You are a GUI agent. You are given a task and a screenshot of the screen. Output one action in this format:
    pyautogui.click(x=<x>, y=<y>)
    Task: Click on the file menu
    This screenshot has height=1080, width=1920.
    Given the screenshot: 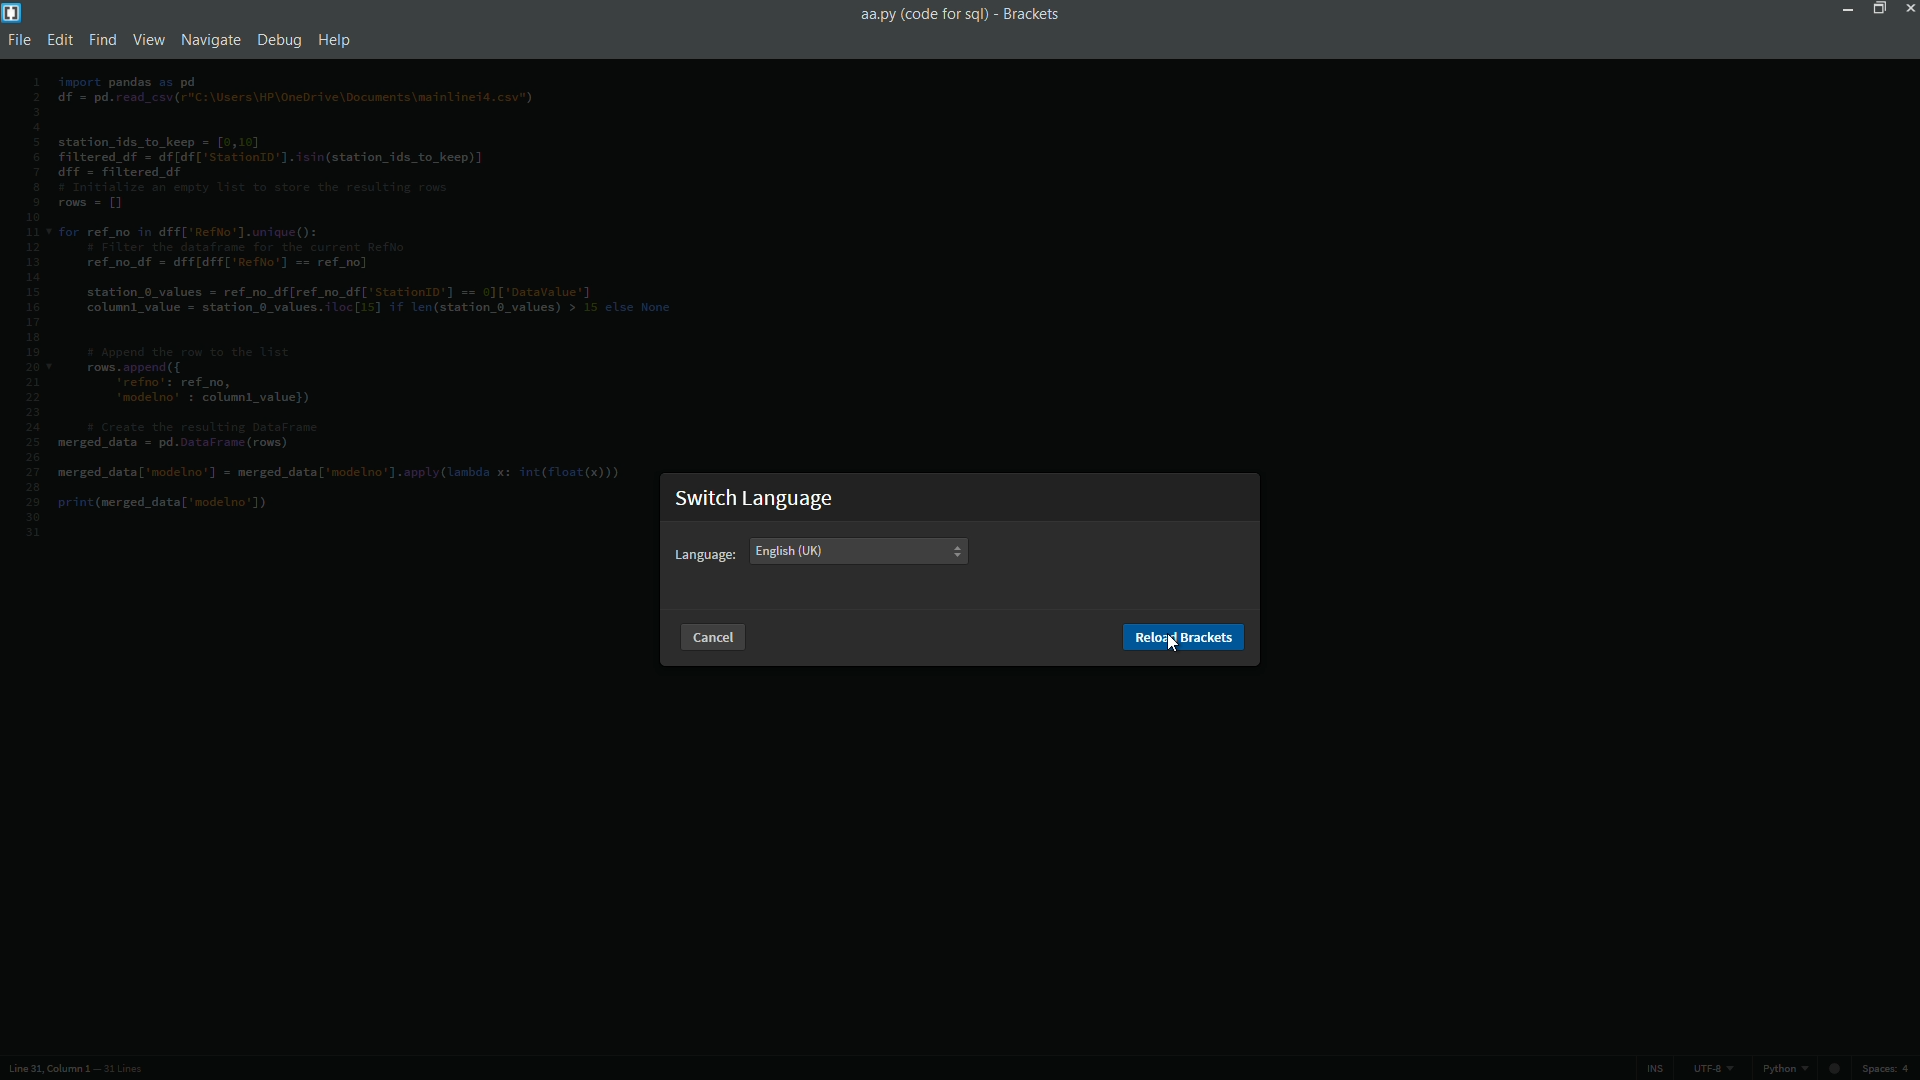 What is the action you would take?
    pyautogui.click(x=23, y=41)
    